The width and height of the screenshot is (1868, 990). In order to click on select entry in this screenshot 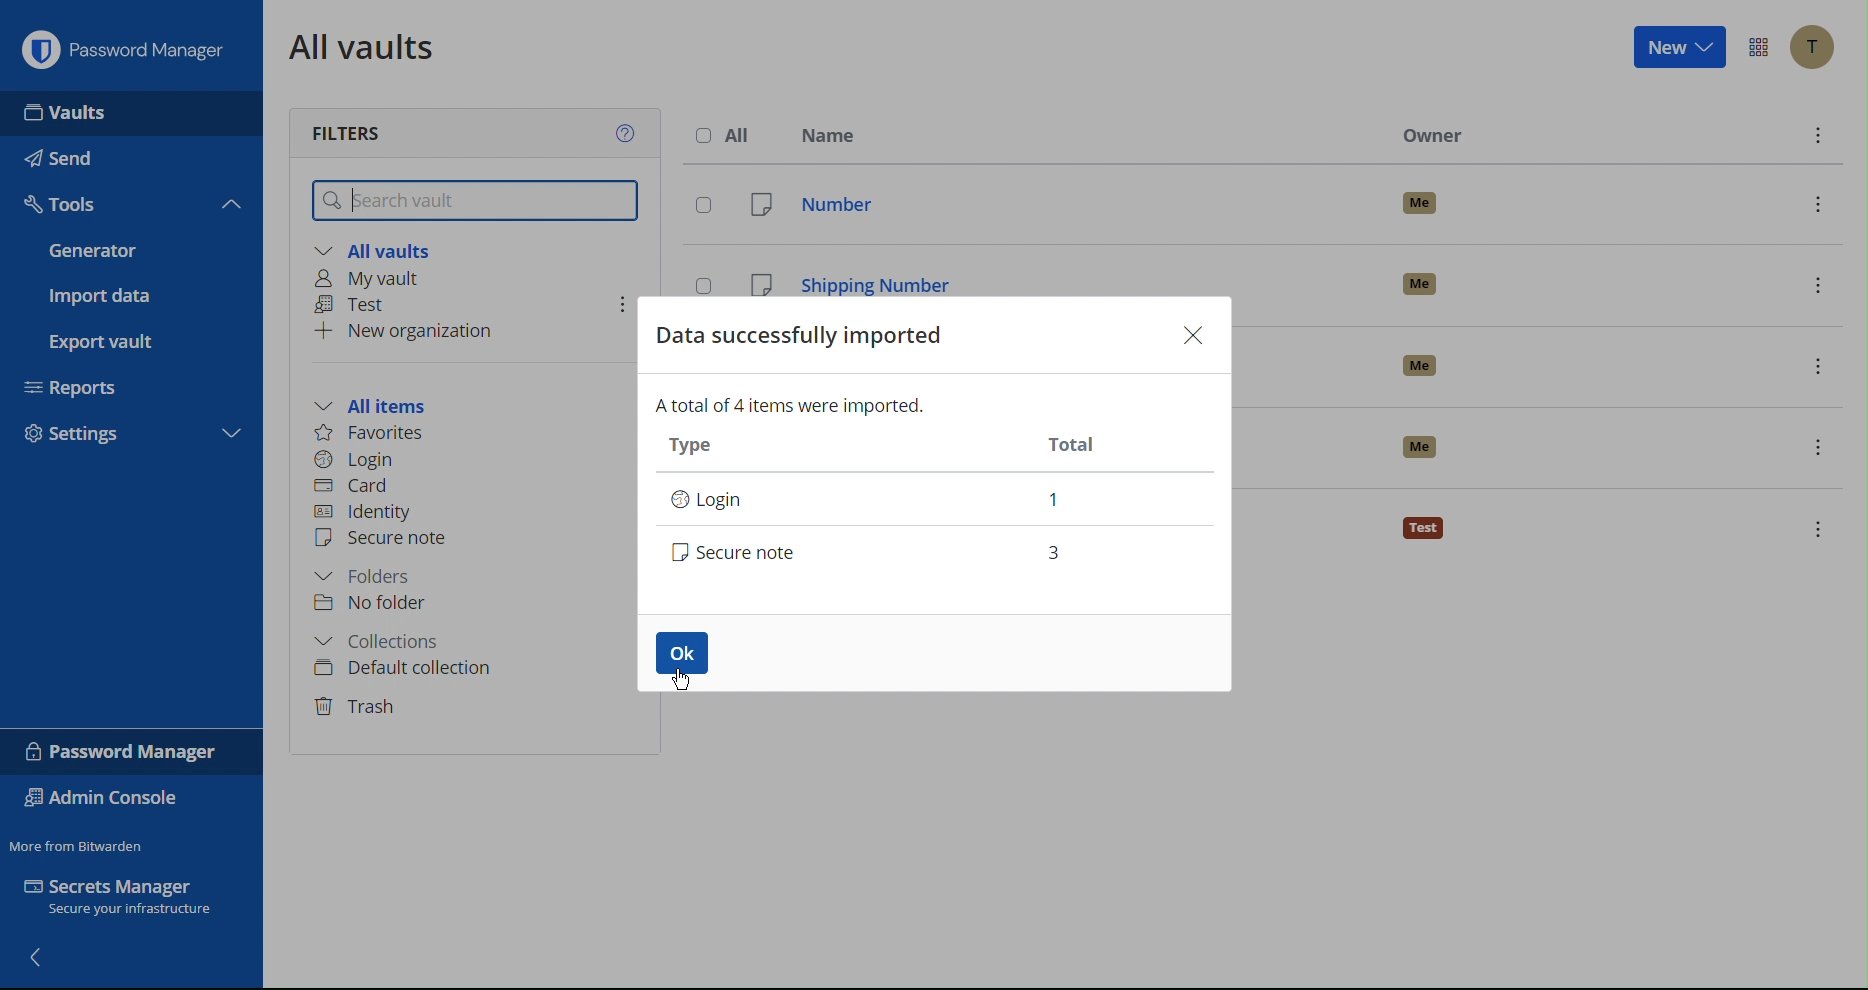, I will do `click(702, 274)`.